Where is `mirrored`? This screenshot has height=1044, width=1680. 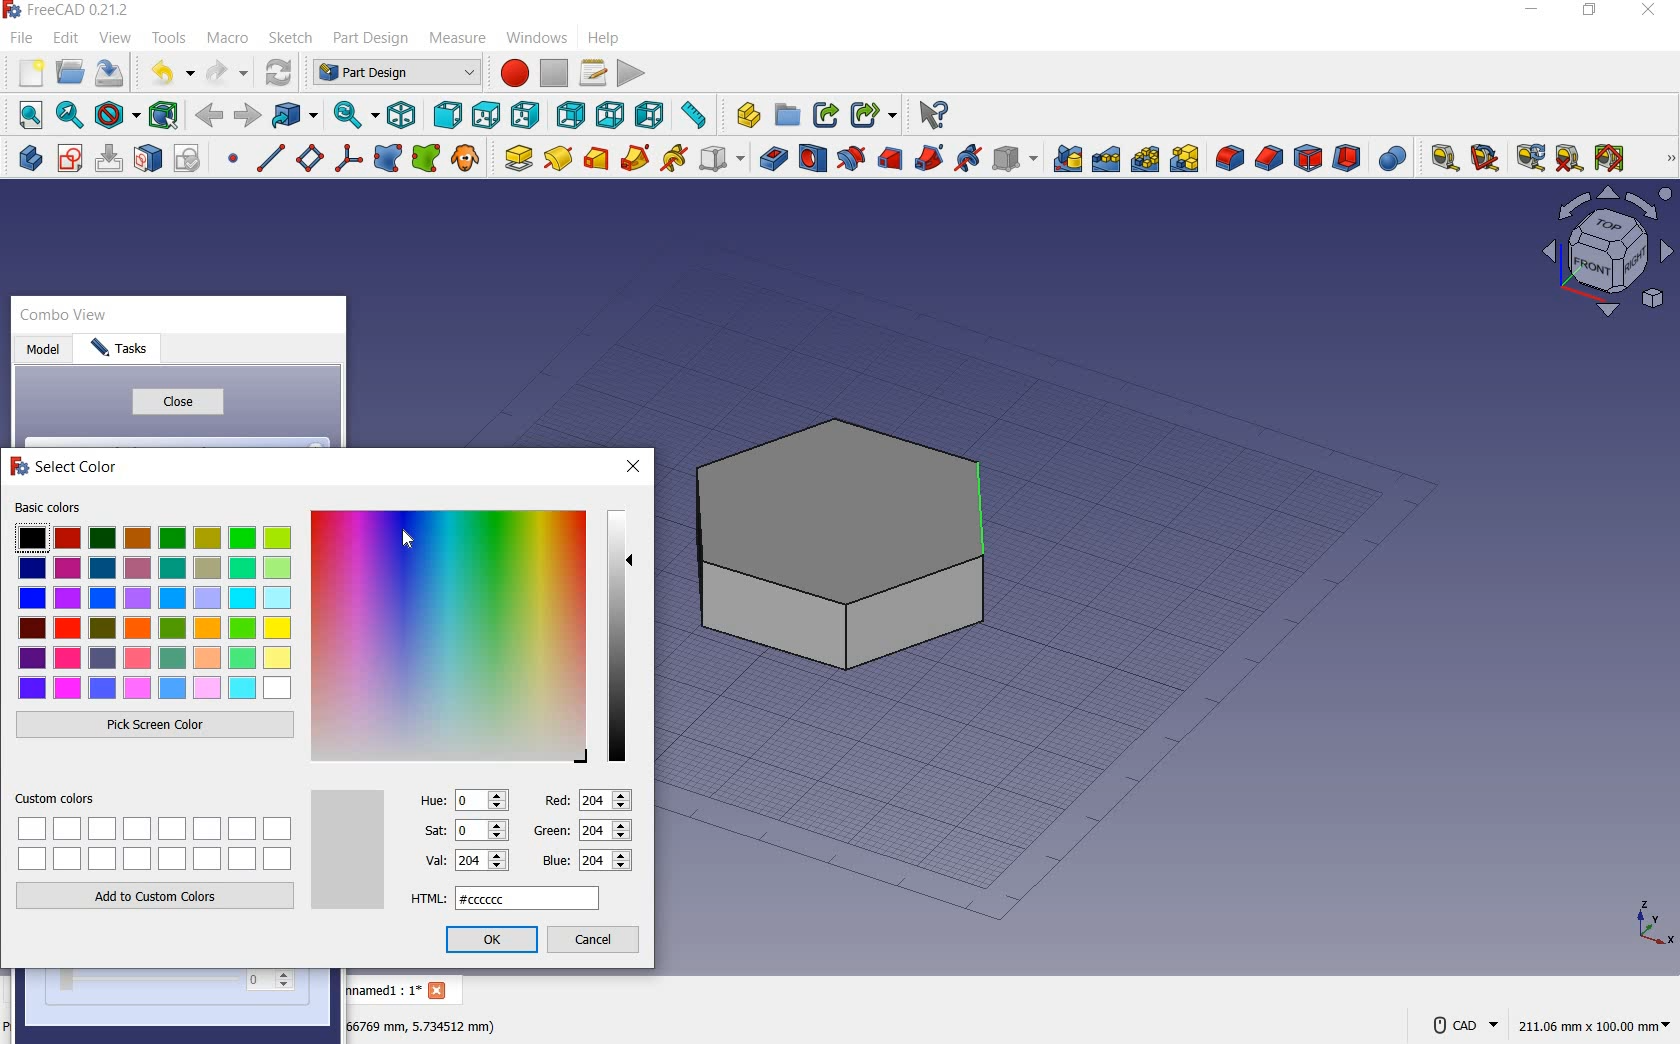 mirrored is located at coordinates (1068, 158).